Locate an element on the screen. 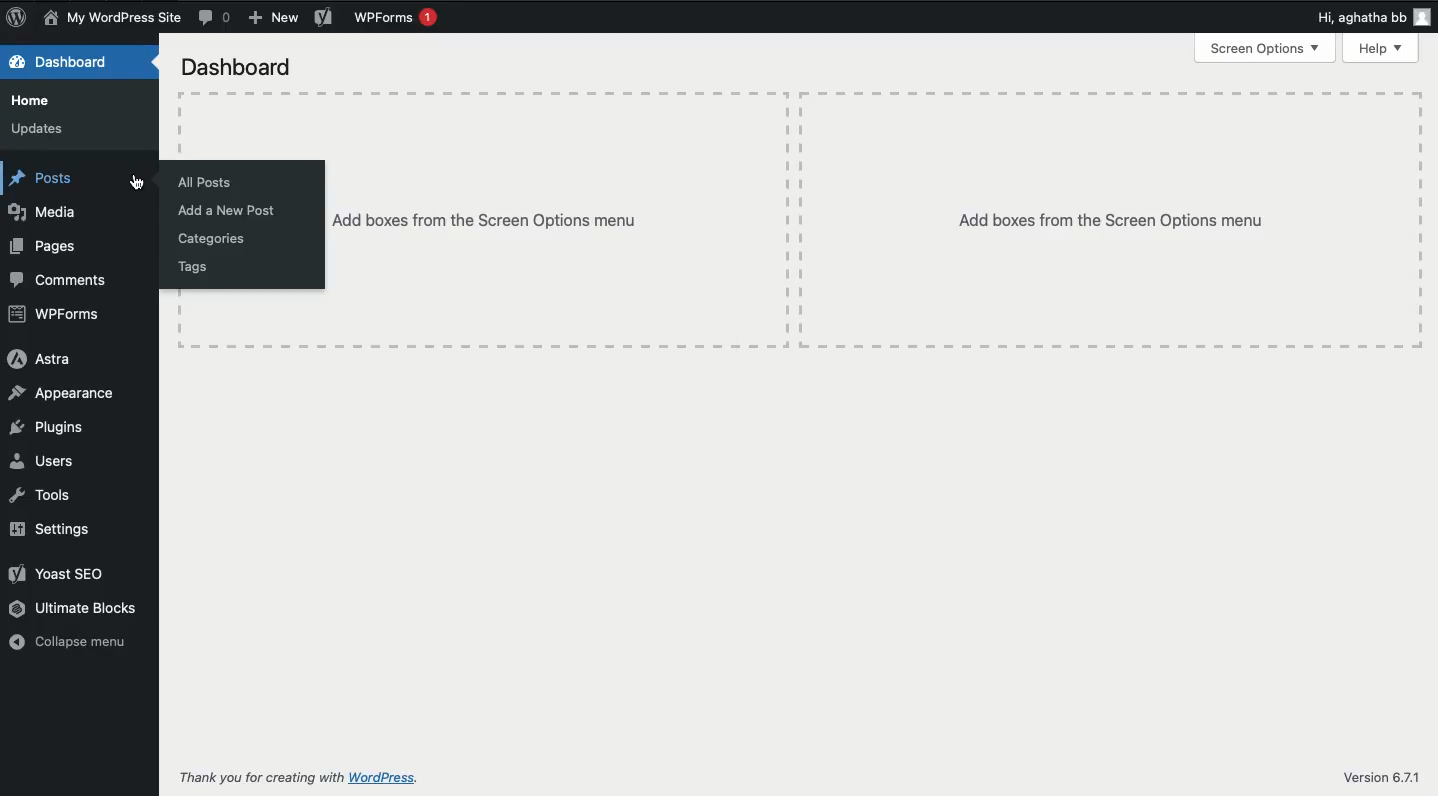 This screenshot has height=796, width=1438. Pages is located at coordinates (45, 248).